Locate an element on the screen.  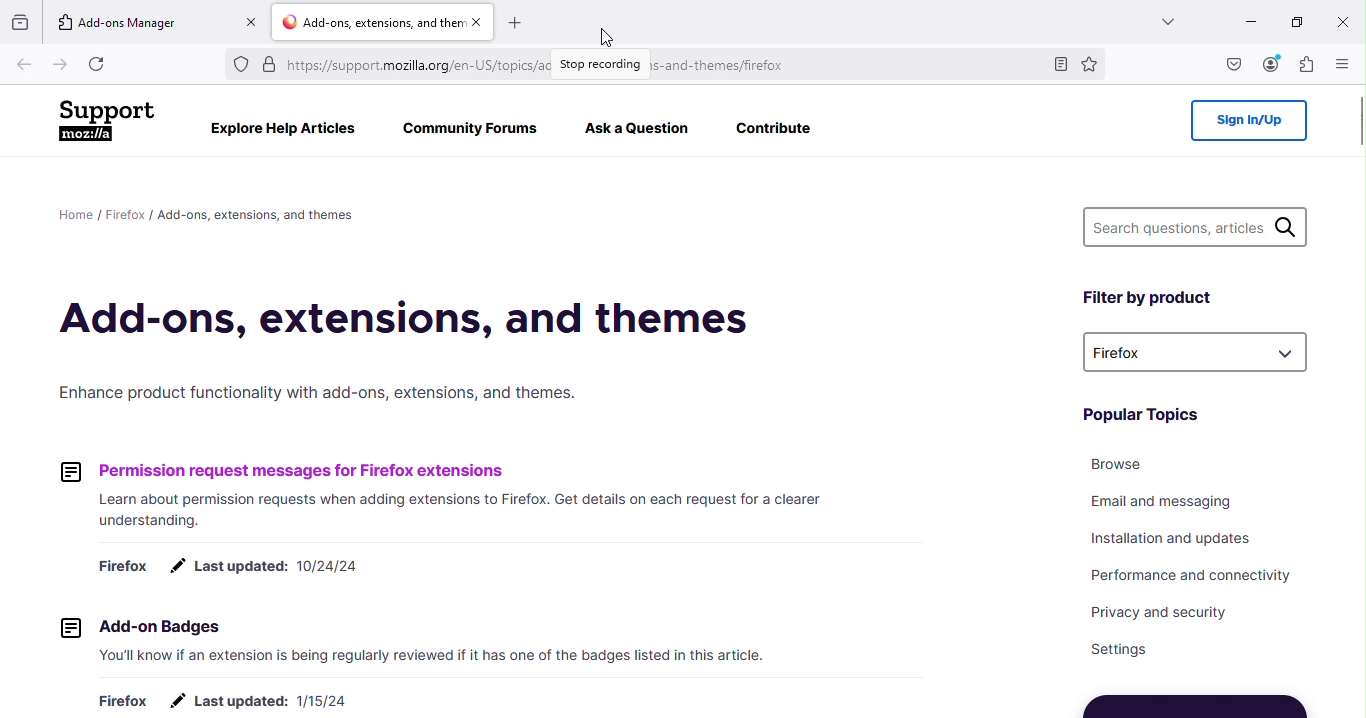
Firefox # Lastupdated: 10/24/24 is located at coordinates (233, 566).